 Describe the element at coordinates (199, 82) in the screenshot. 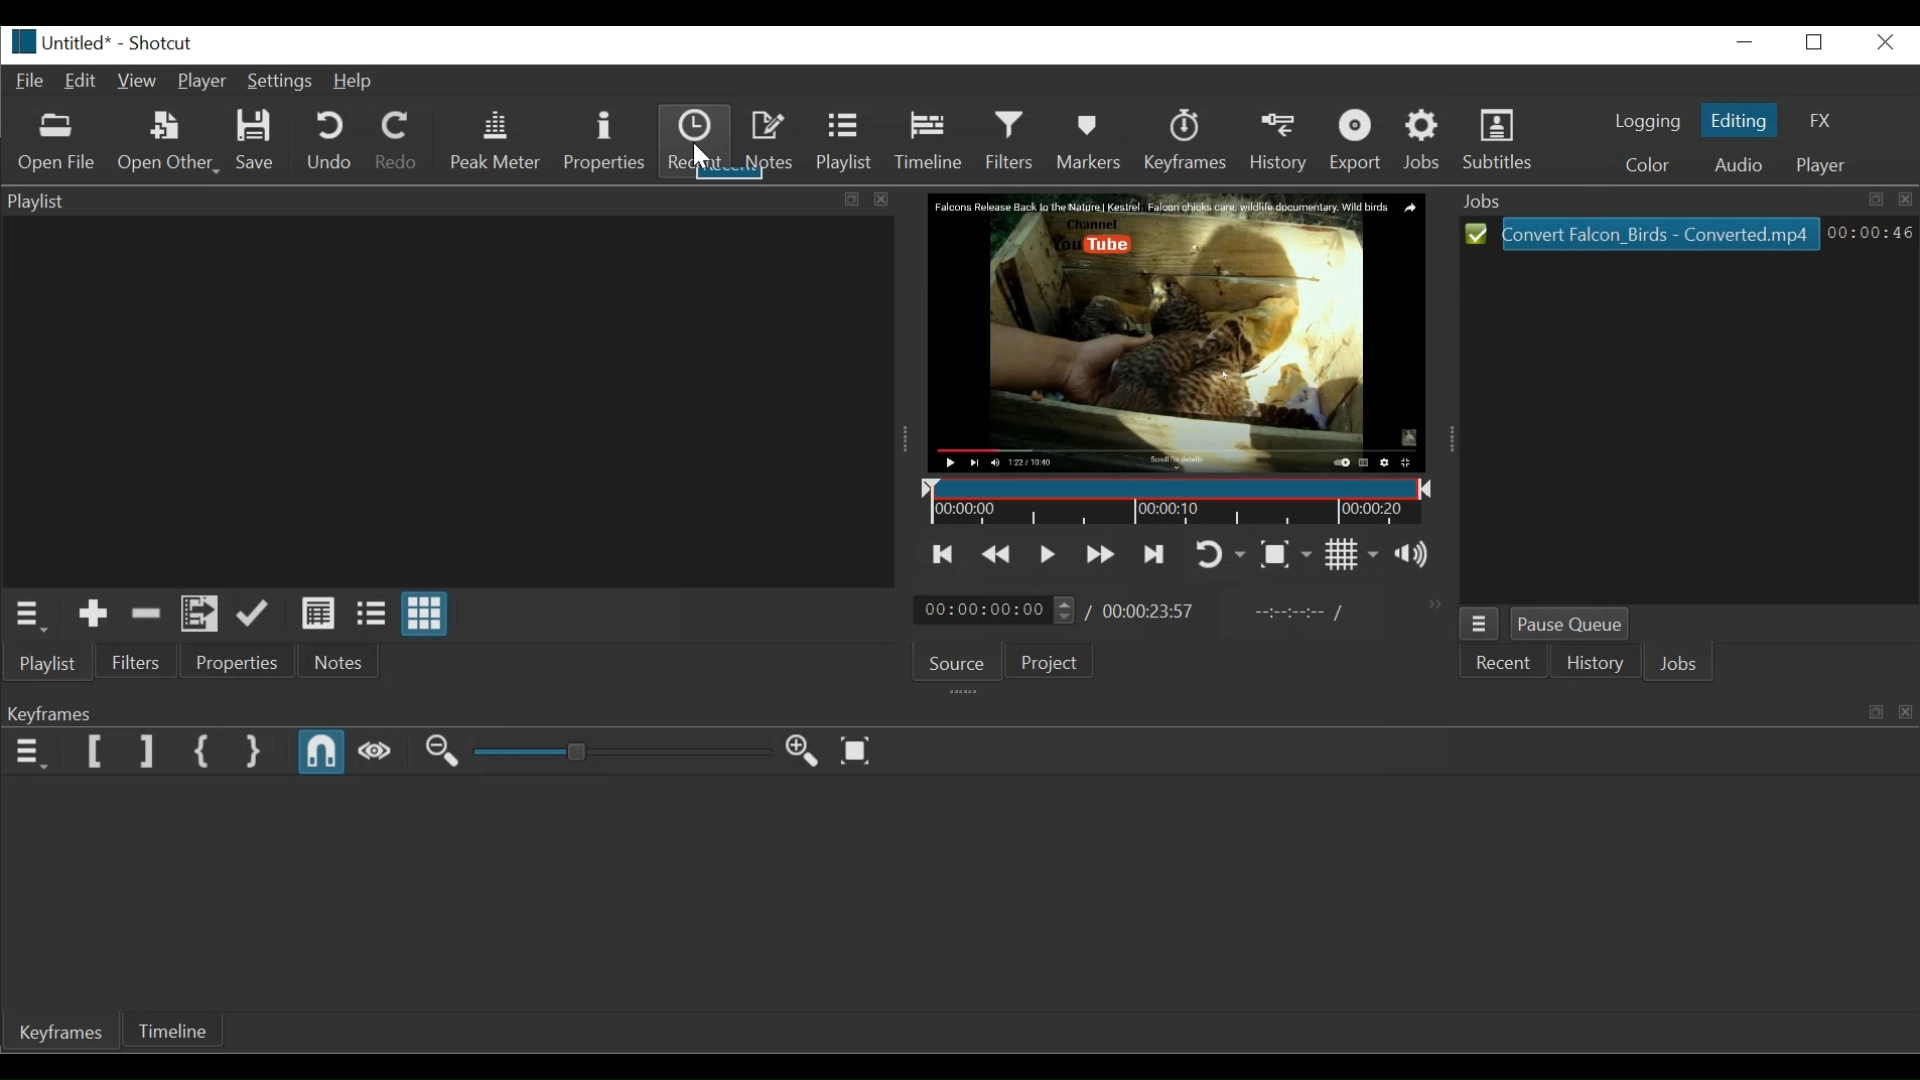

I see `Player` at that location.